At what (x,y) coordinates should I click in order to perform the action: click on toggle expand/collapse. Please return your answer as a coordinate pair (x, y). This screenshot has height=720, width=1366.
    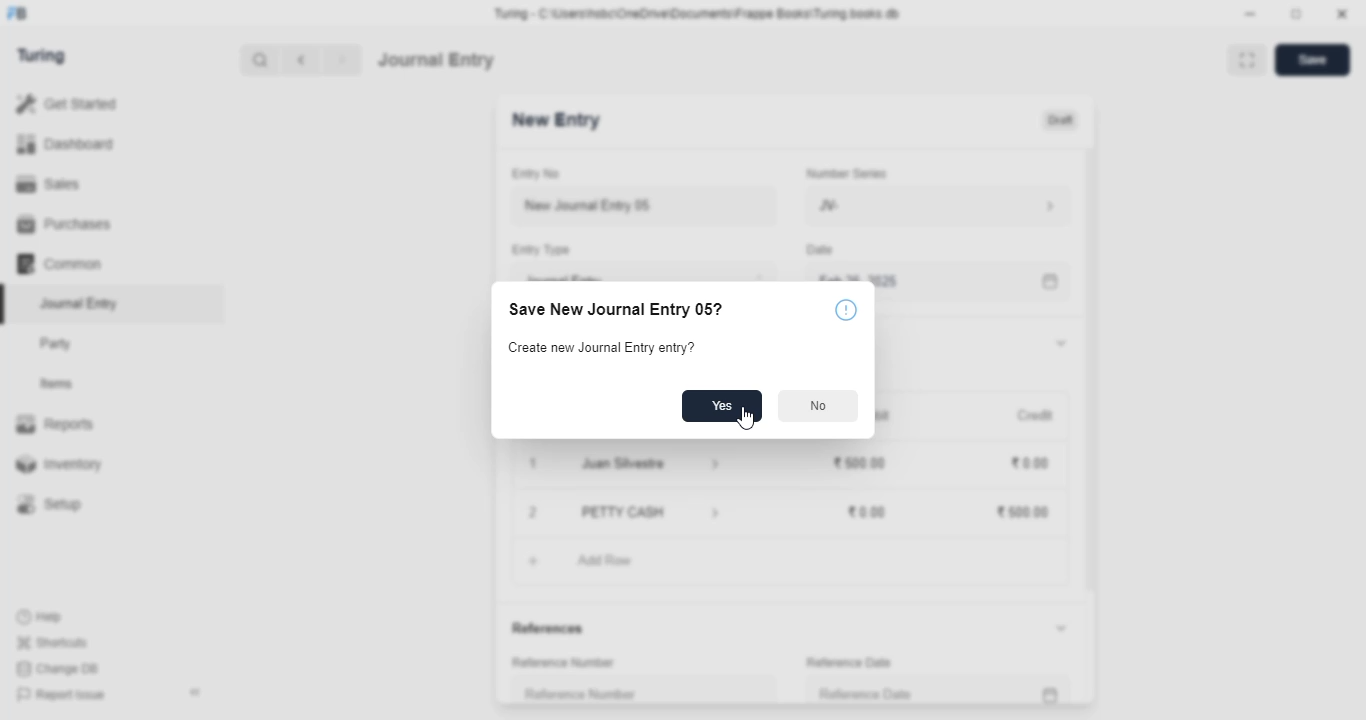
    Looking at the image, I should click on (1062, 344).